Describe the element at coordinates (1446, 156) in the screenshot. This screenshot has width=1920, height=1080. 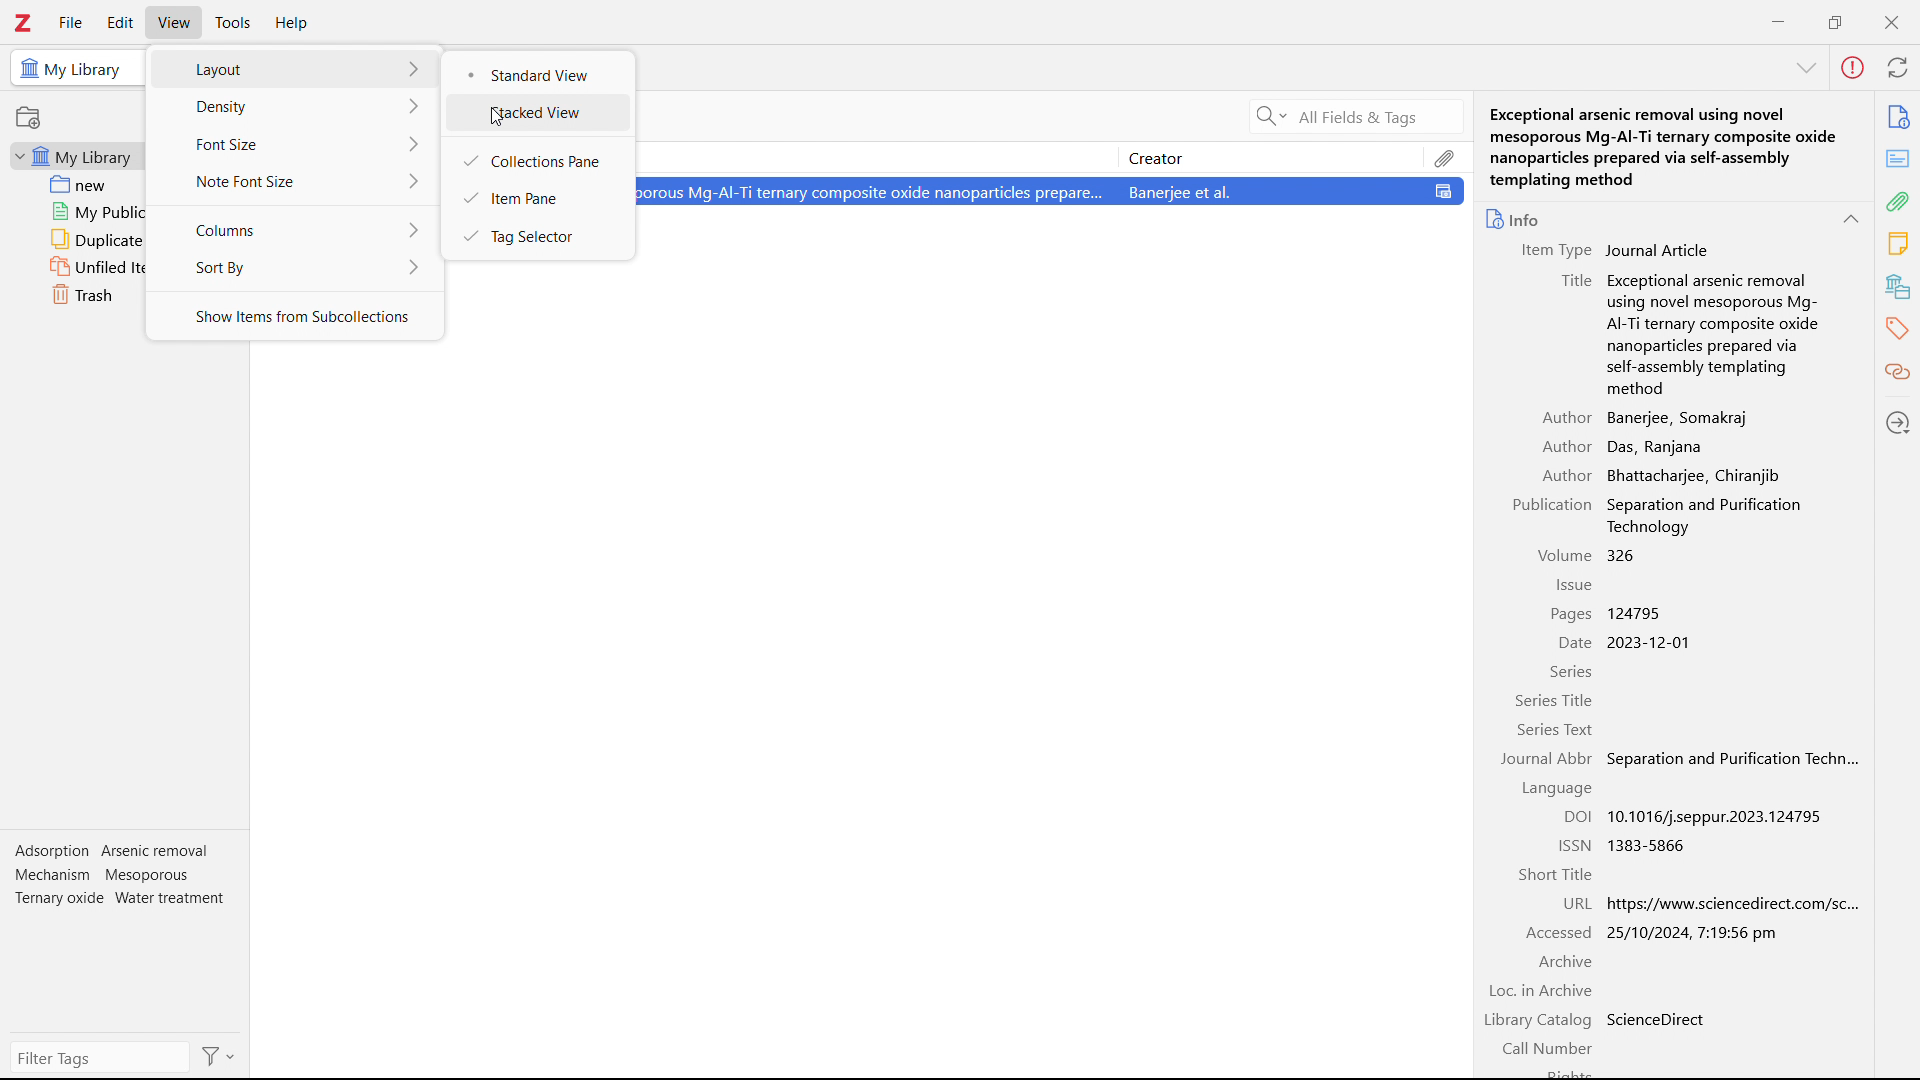
I see `attachments` at that location.